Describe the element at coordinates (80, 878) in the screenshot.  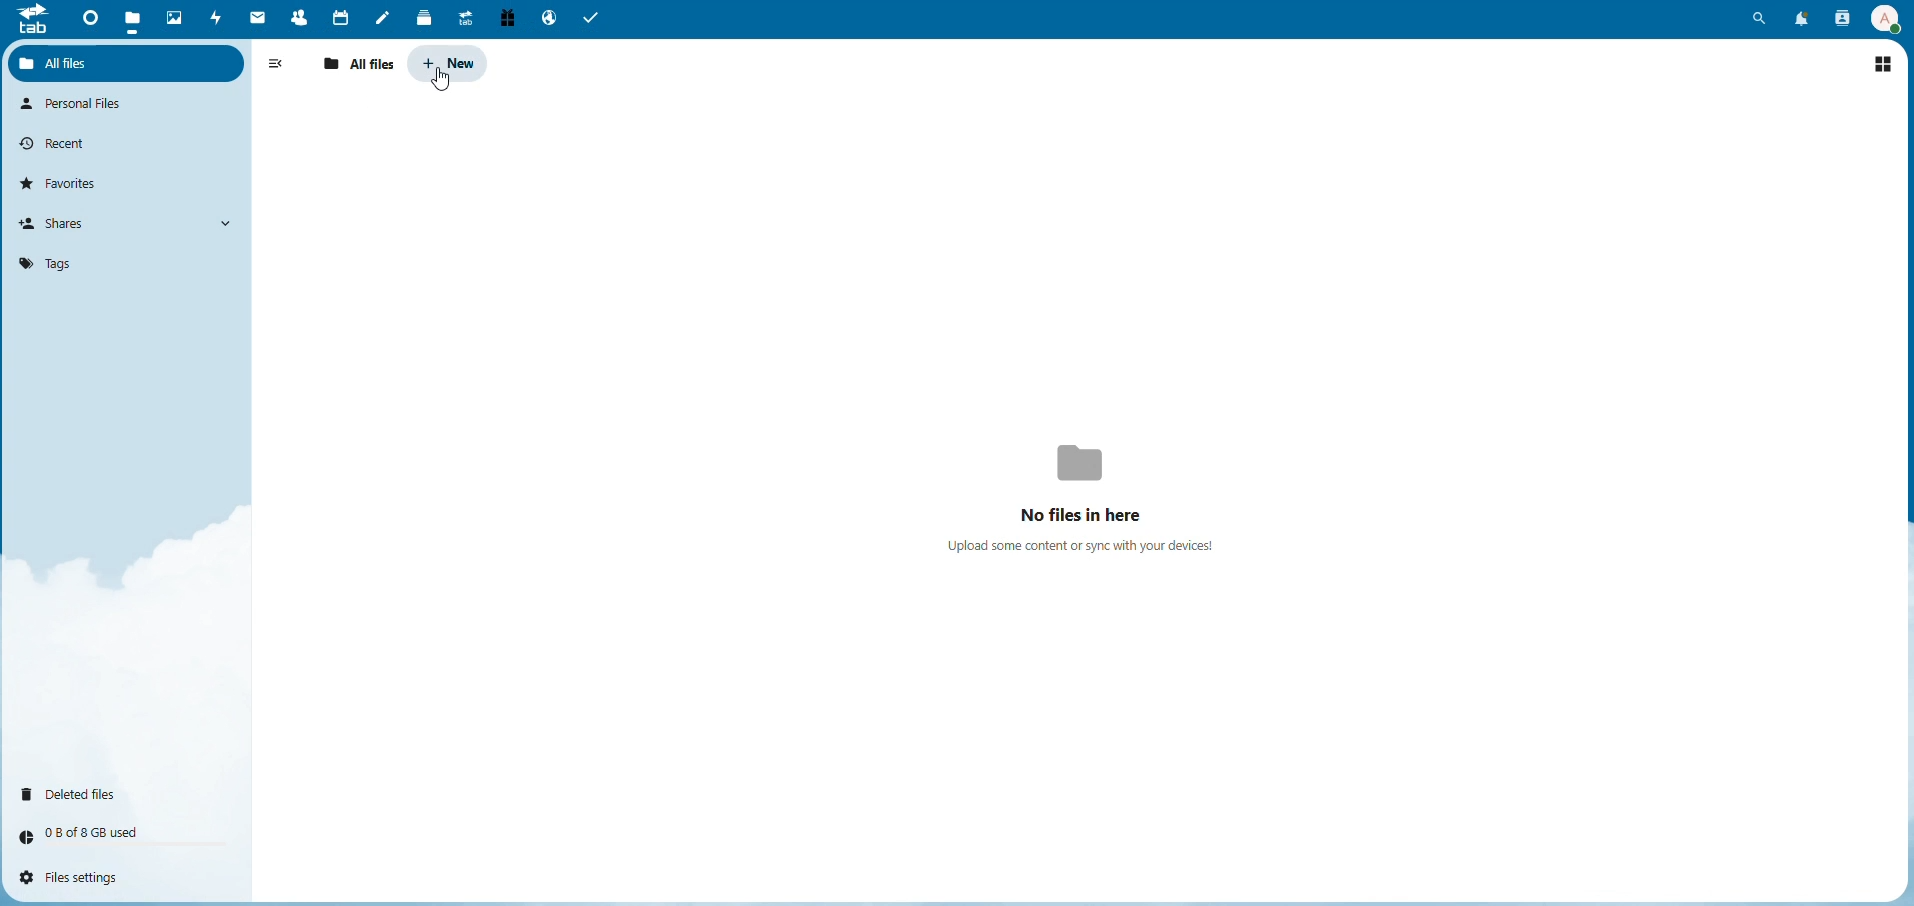
I see `Files Settings` at that location.